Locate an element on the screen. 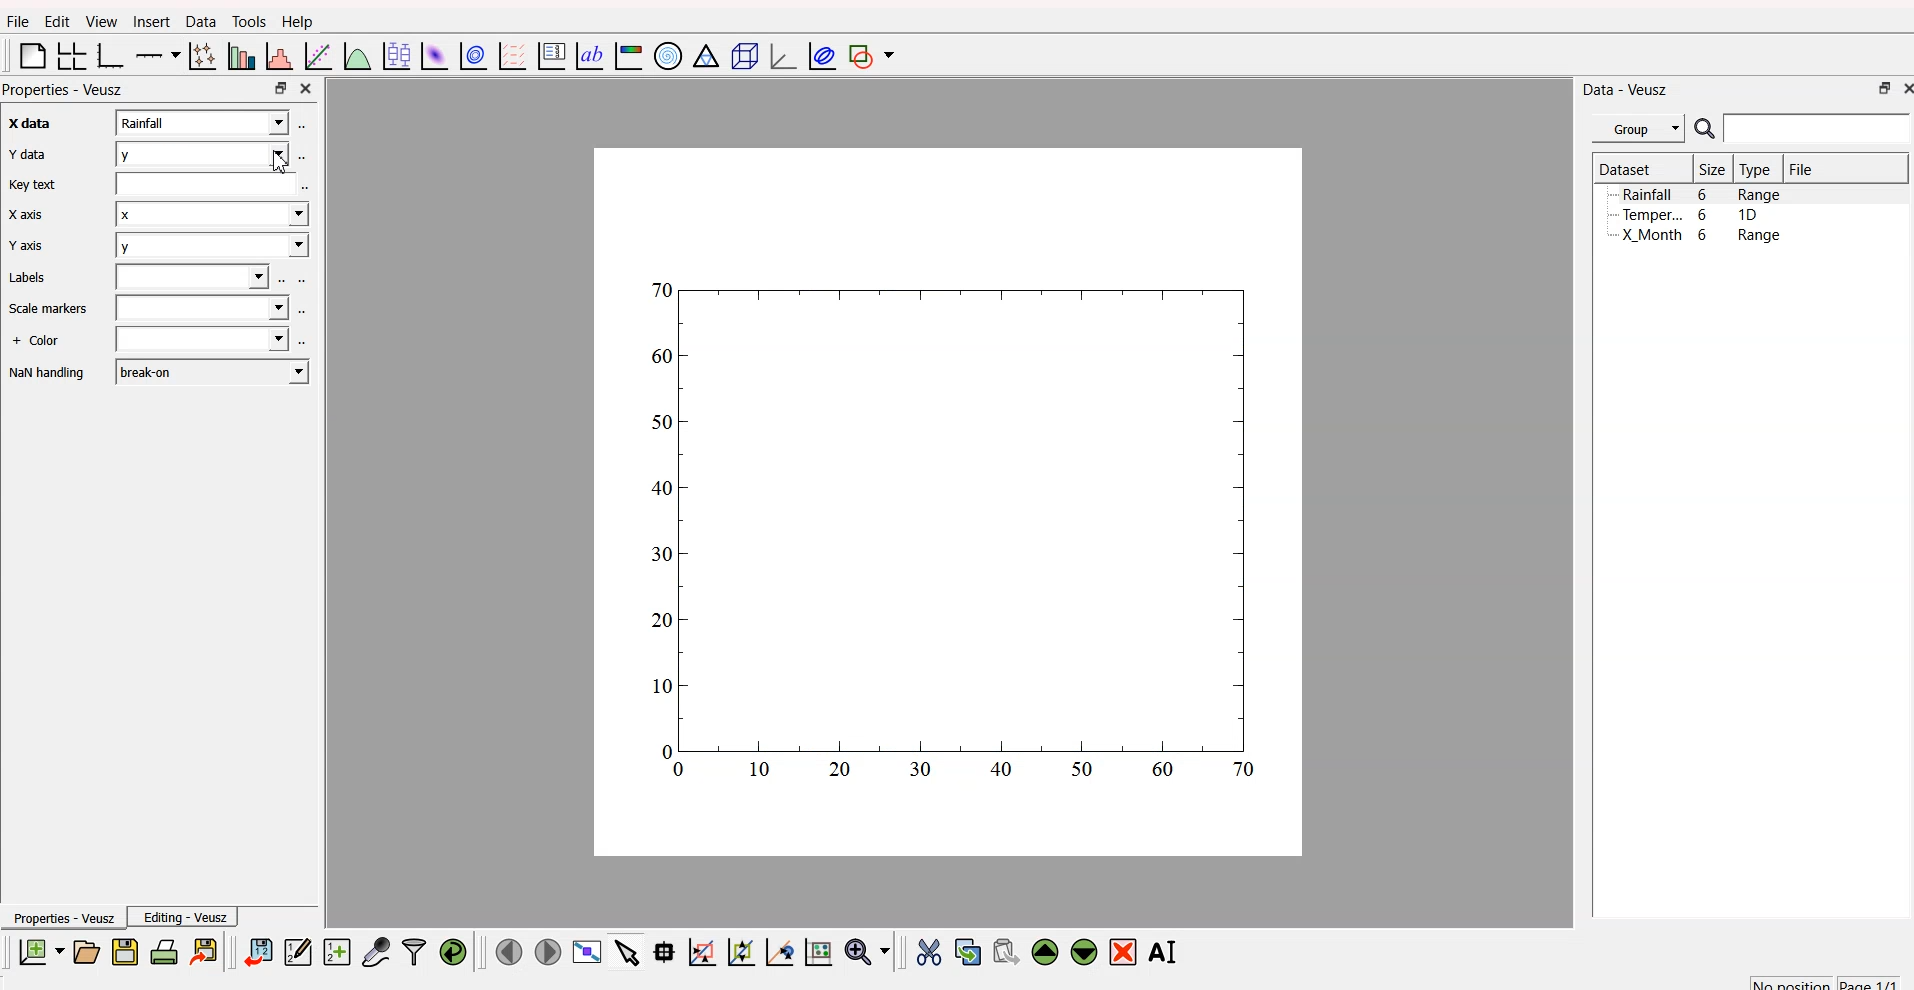 The height and width of the screenshot is (990, 1914). add shape to plot is located at coordinates (875, 57).